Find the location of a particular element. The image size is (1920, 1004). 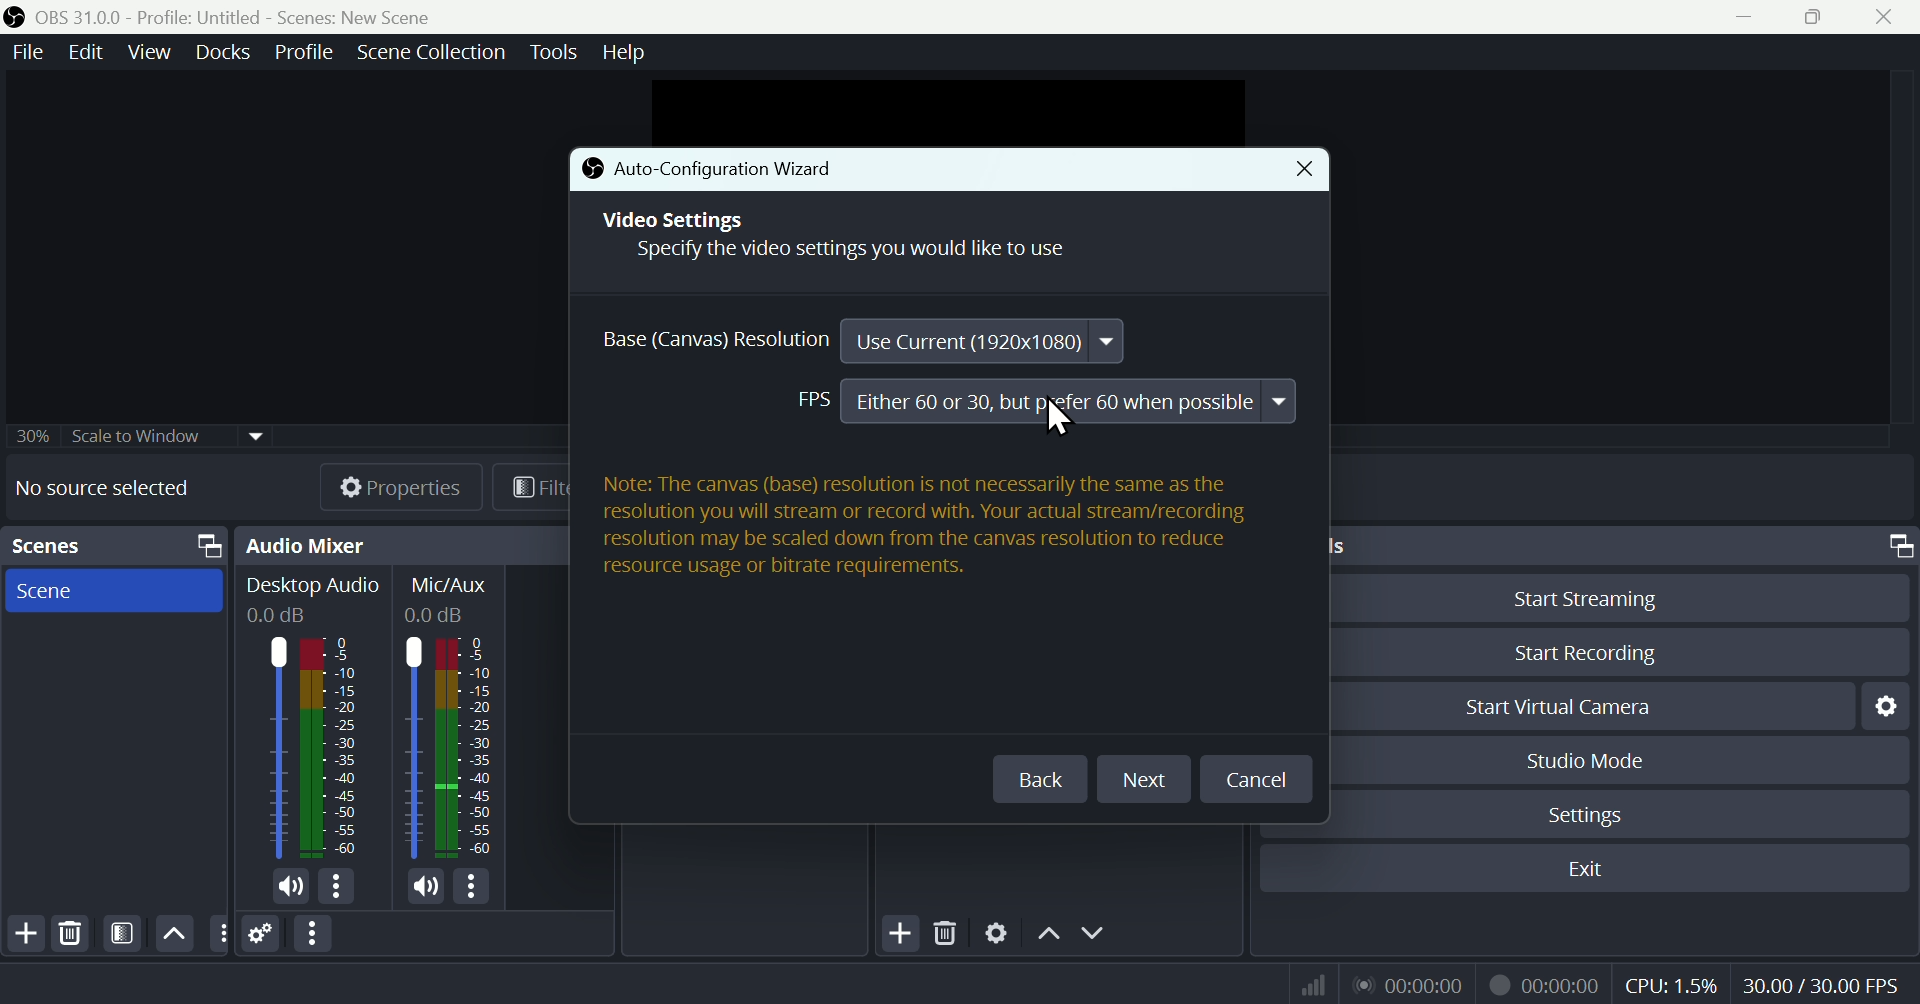

Video Settings
Specify the video settings you would like to use is located at coordinates (847, 240).